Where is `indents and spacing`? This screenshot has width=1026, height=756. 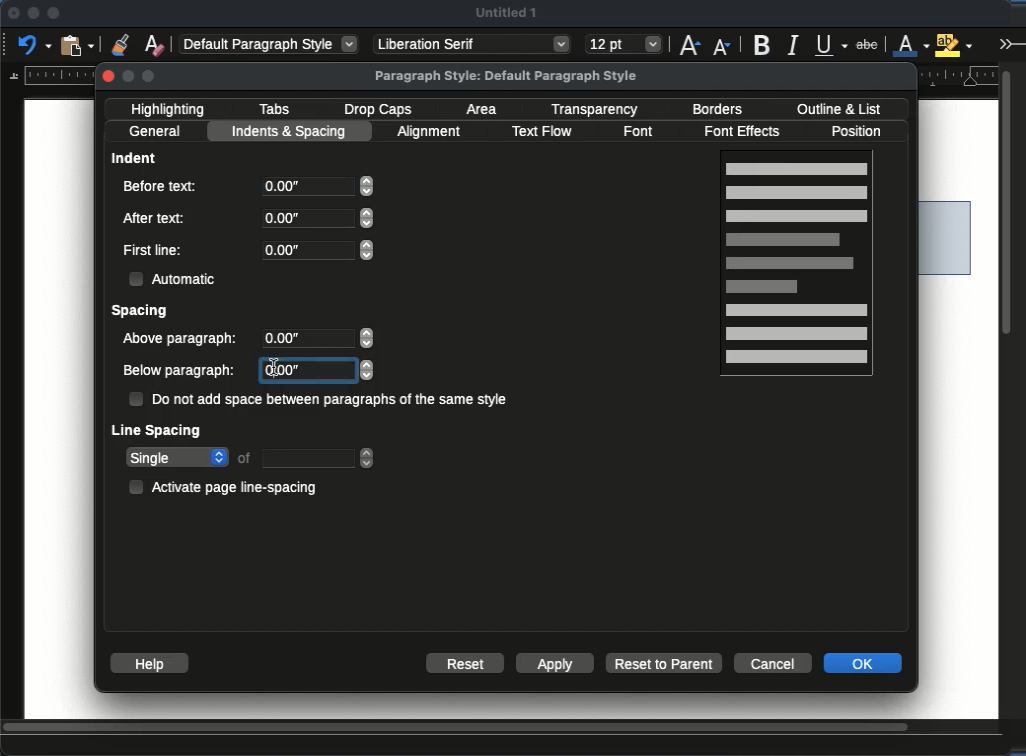 indents and spacing is located at coordinates (291, 132).